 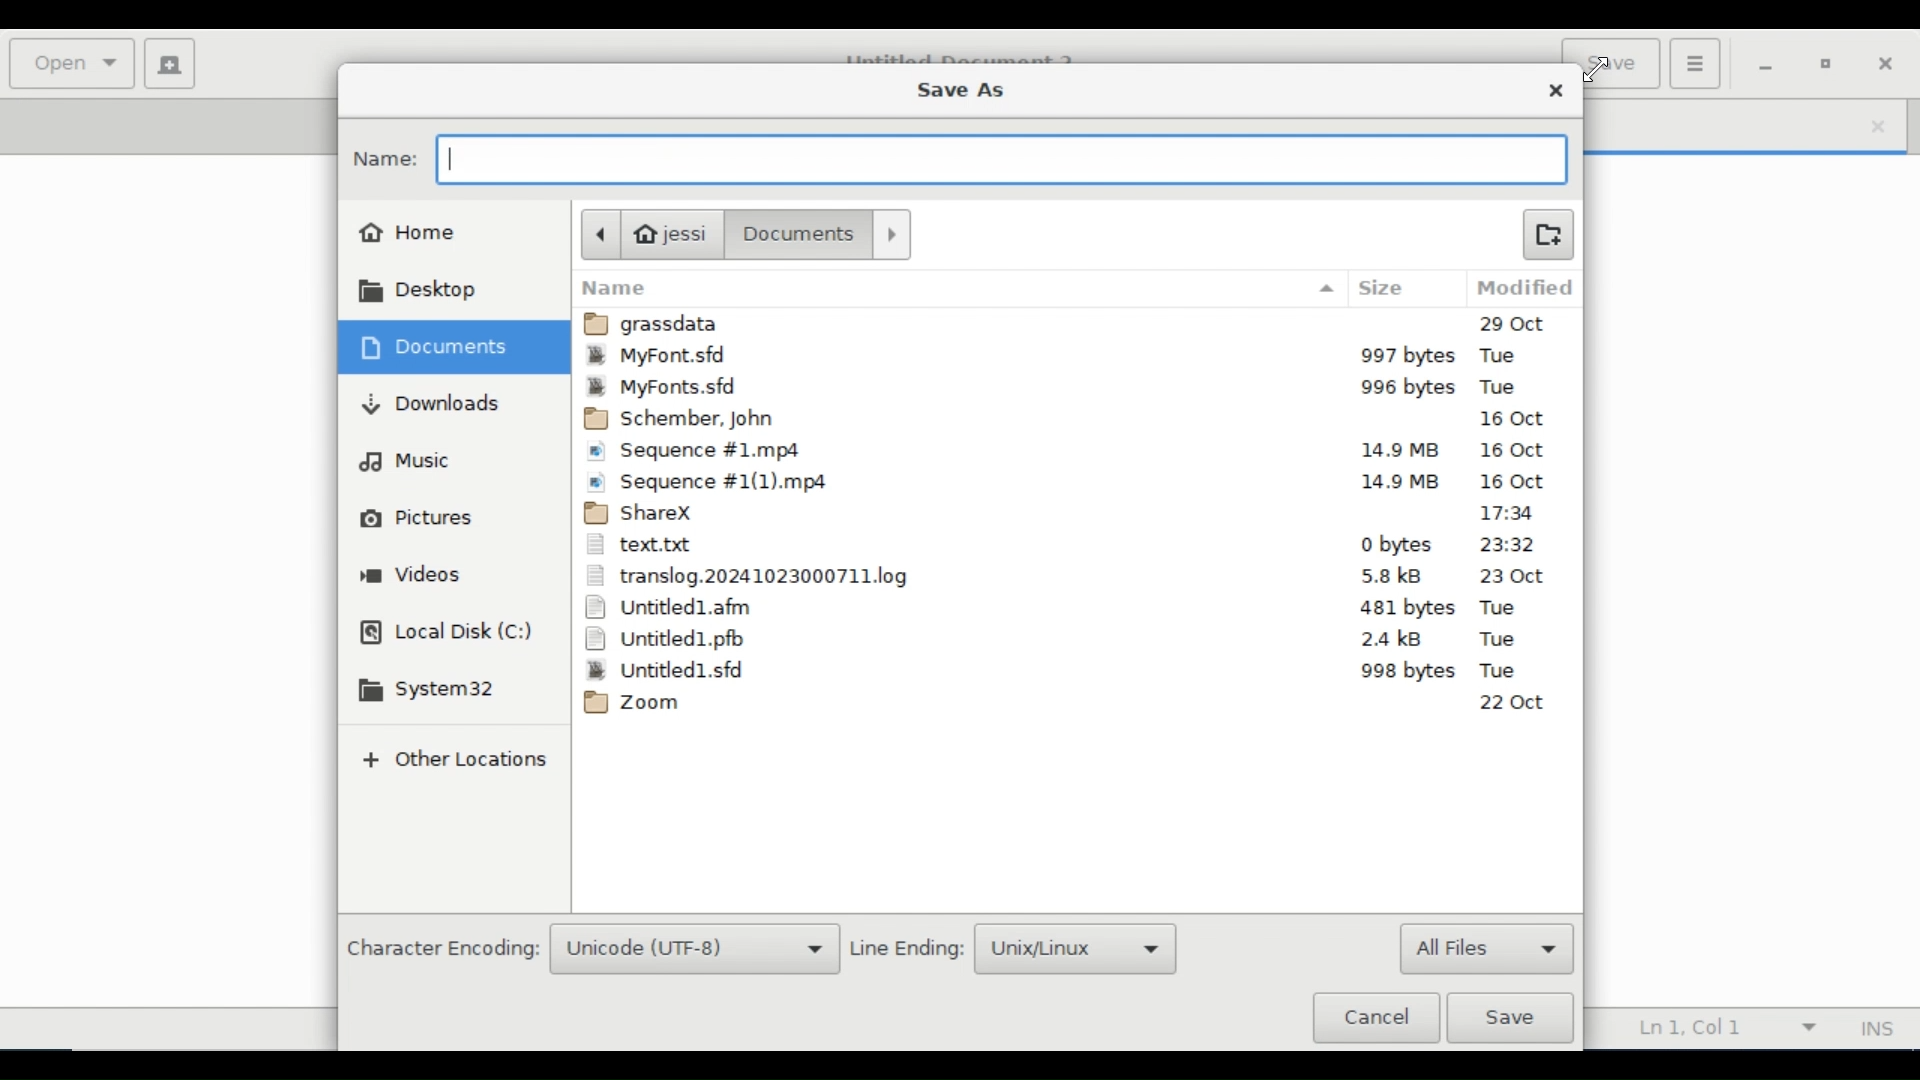 I want to click on Unix/Linux, so click(x=1075, y=949).